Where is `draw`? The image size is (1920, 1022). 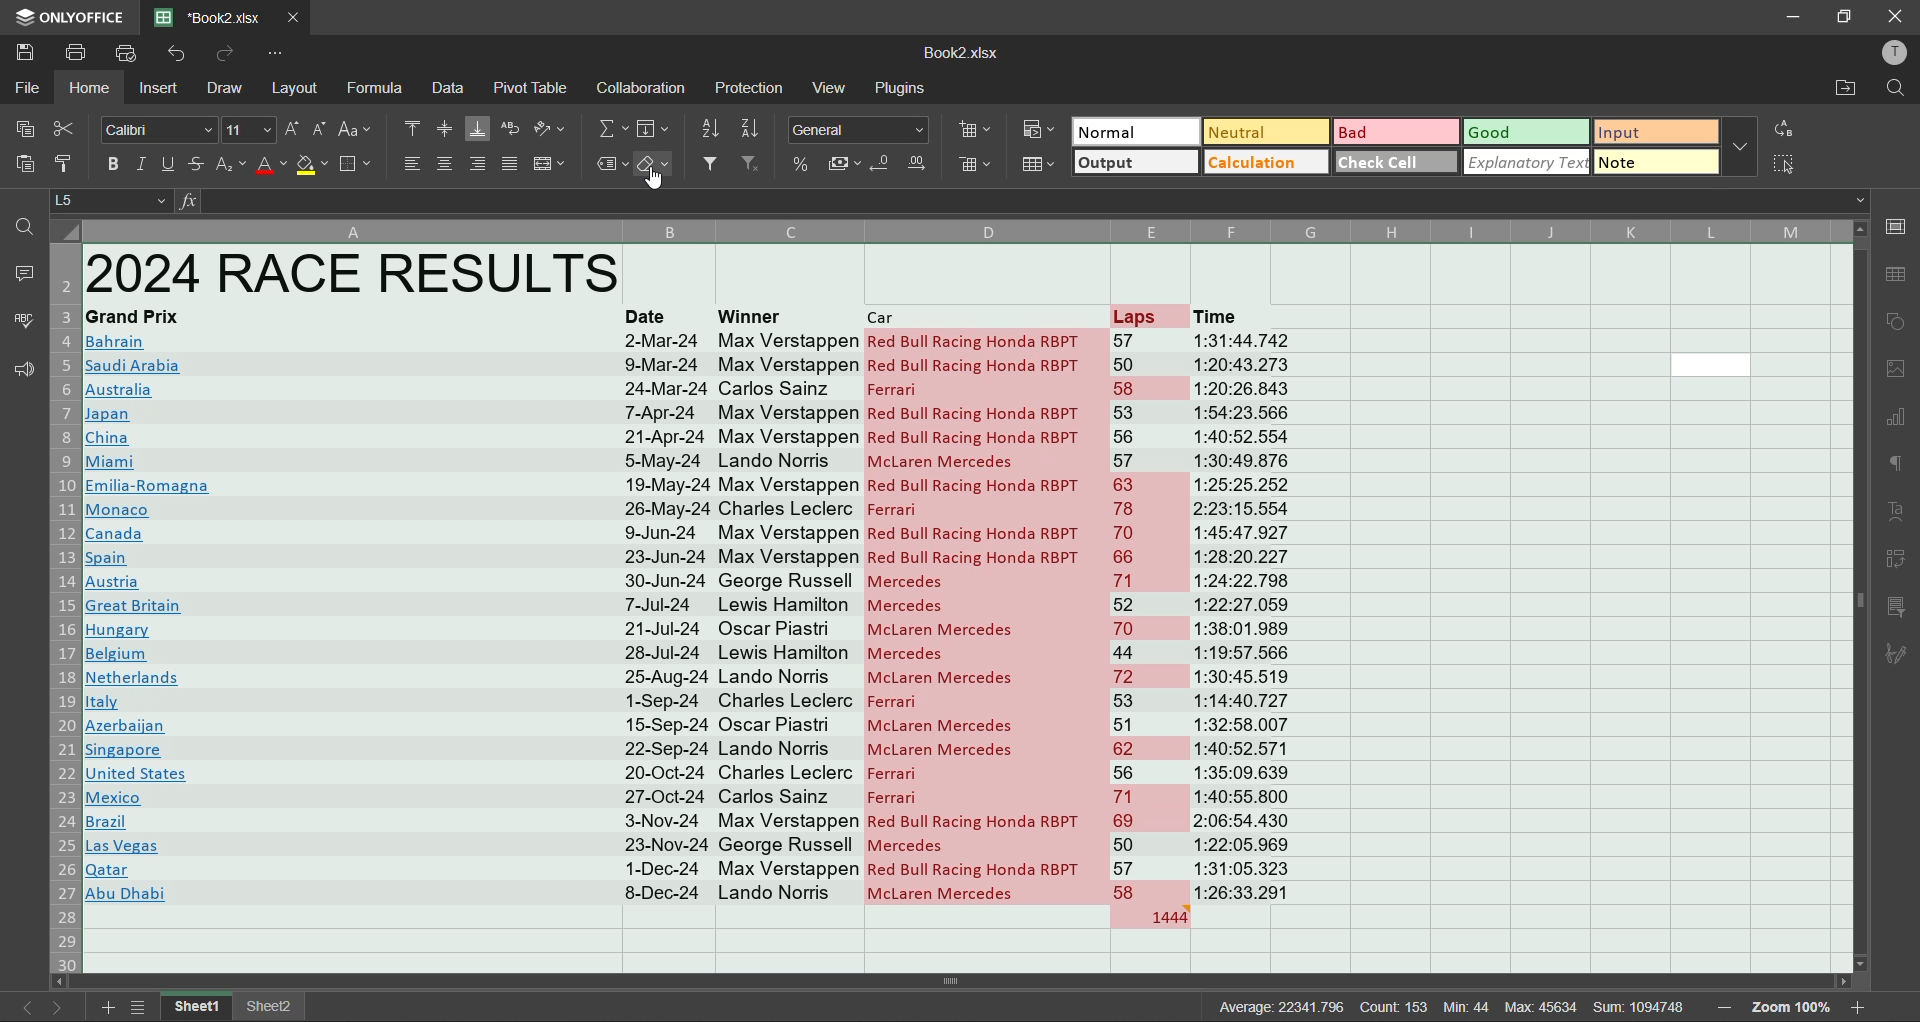
draw is located at coordinates (223, 88).